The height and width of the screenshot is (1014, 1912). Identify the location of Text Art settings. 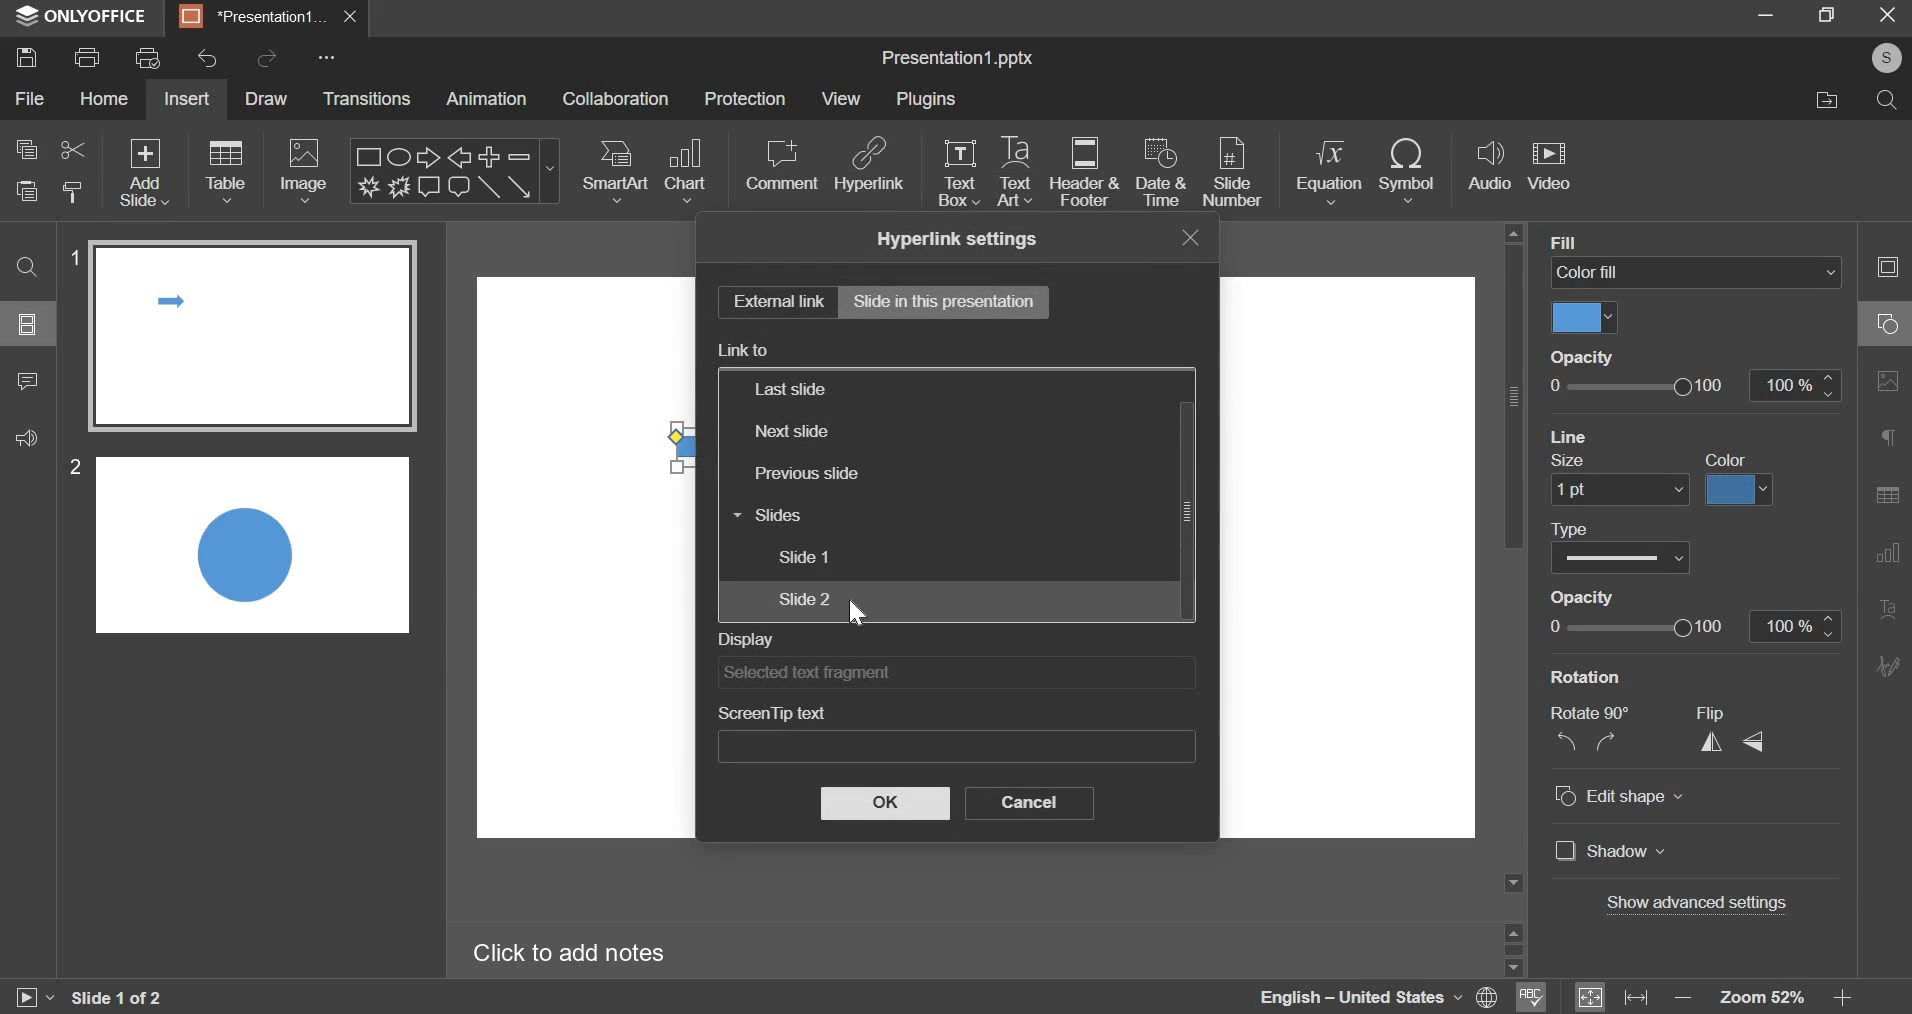
(1890, 608).